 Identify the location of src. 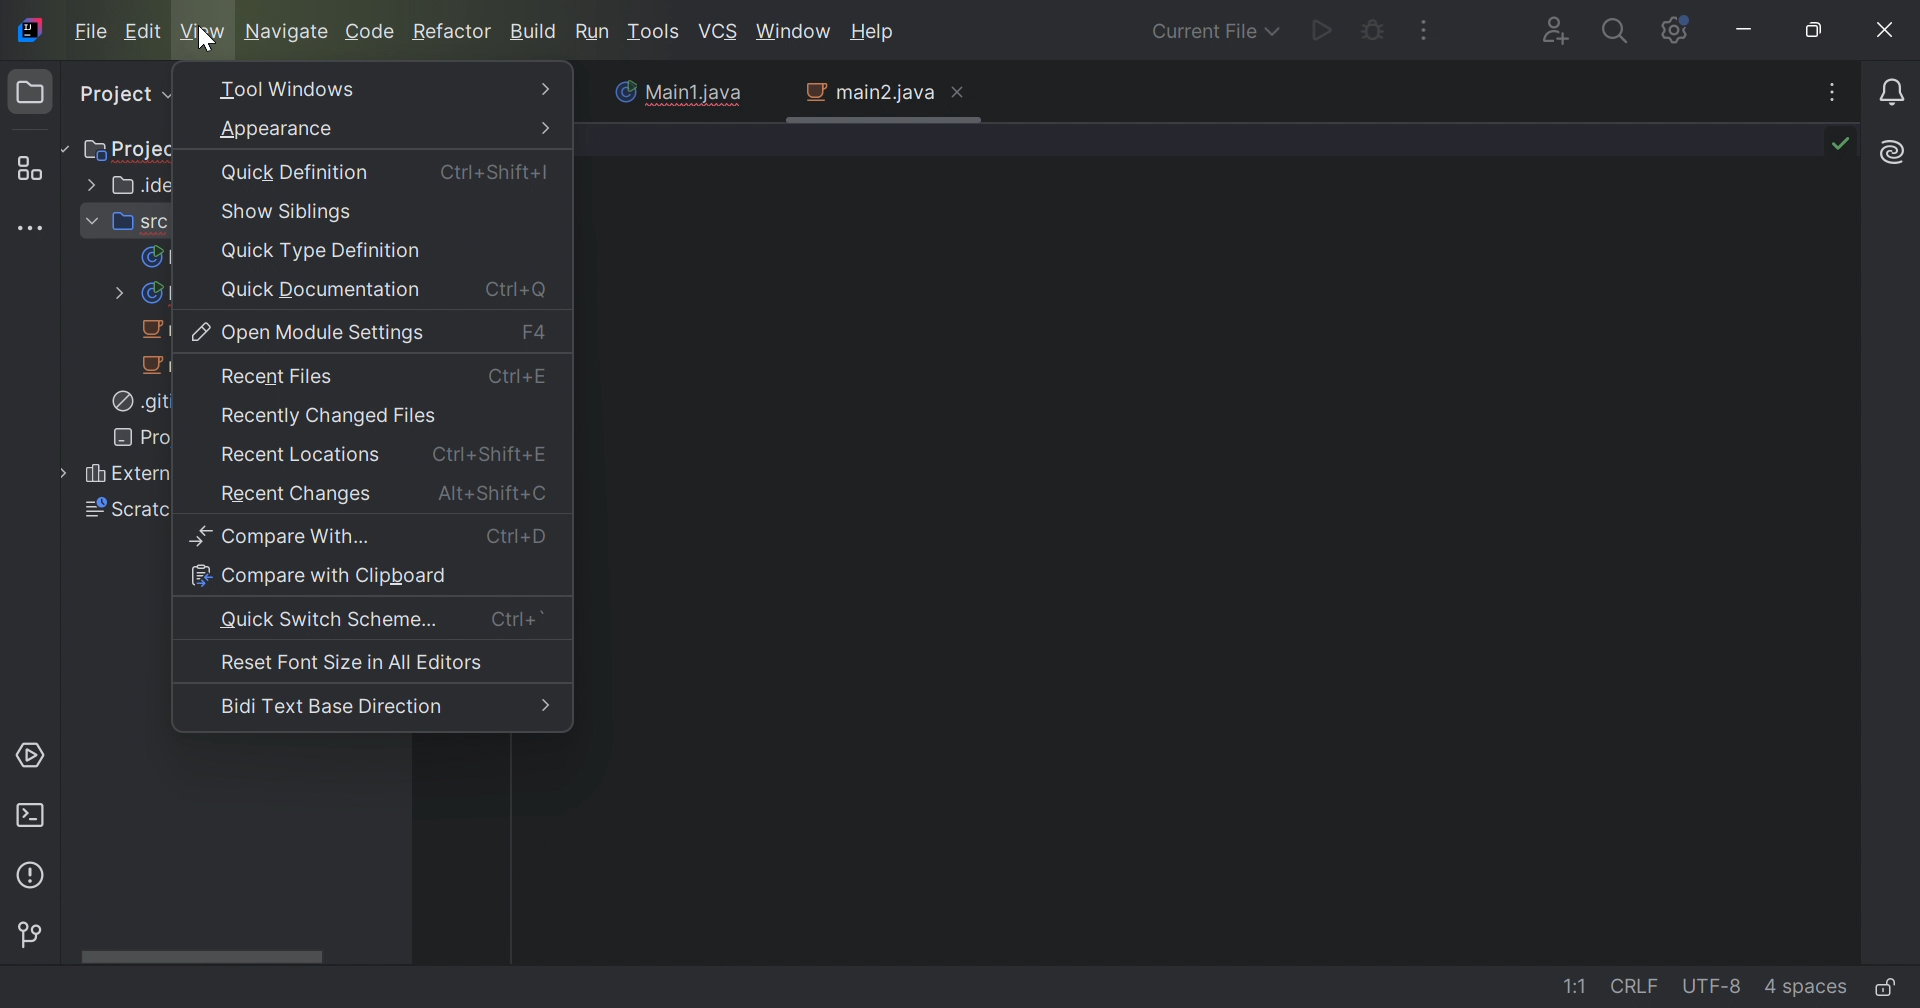
(126, 223).